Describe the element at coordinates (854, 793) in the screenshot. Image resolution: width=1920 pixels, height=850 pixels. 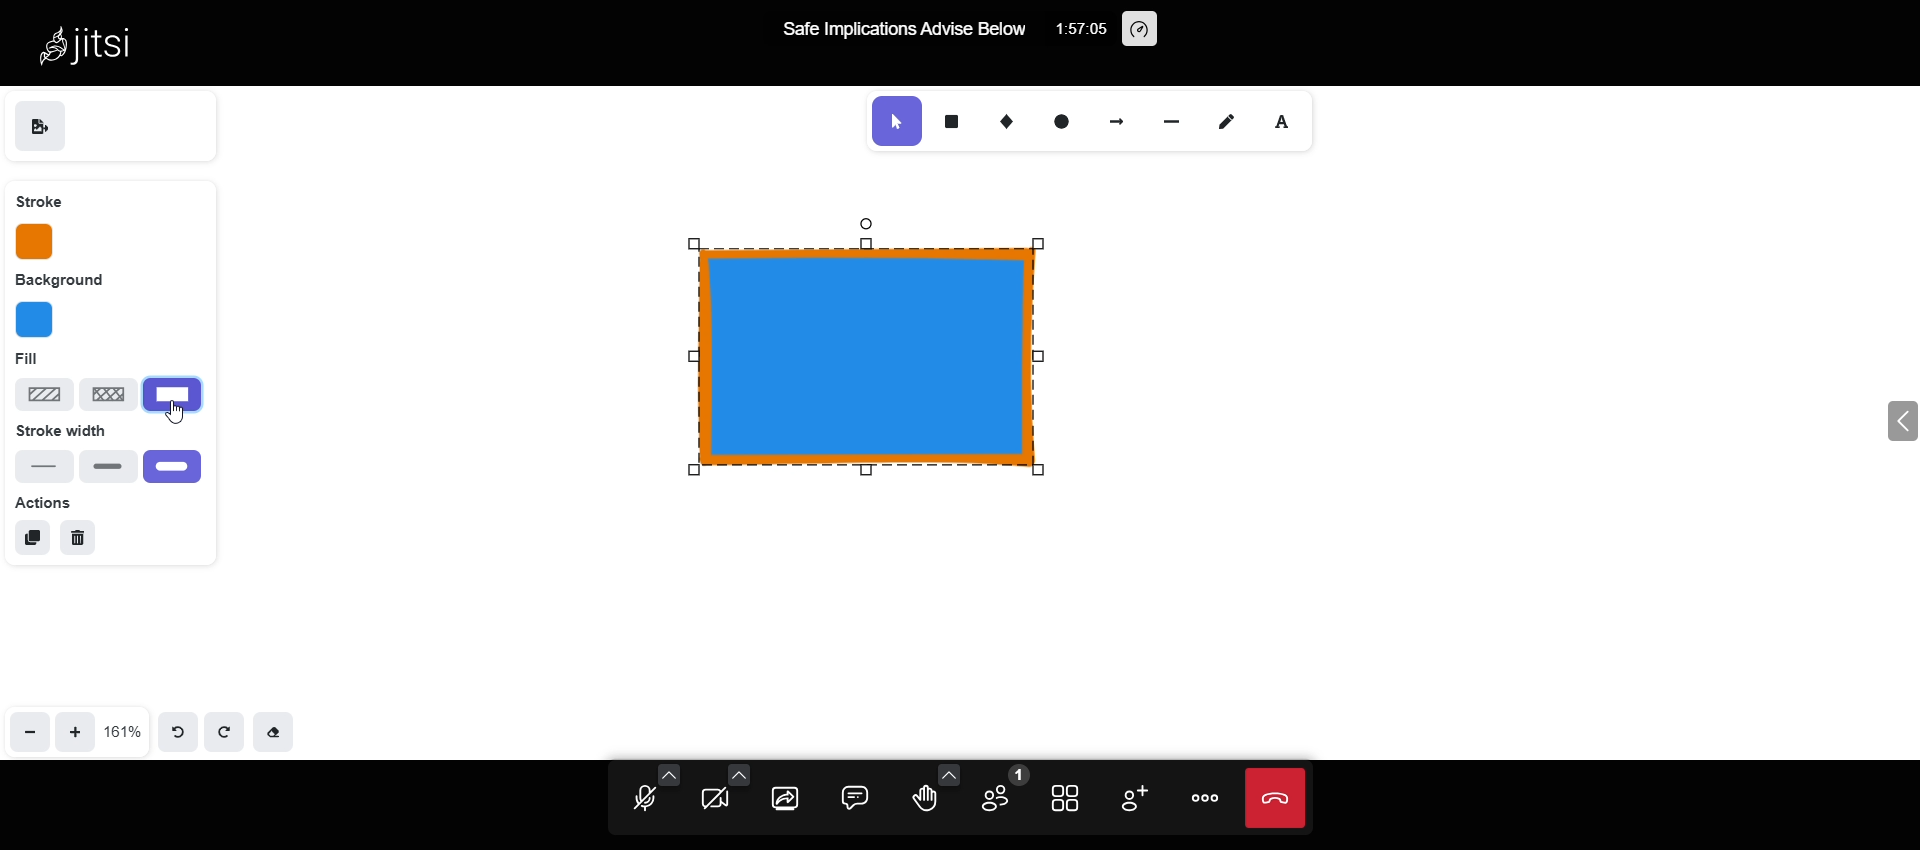
I see `comment box` at that location.